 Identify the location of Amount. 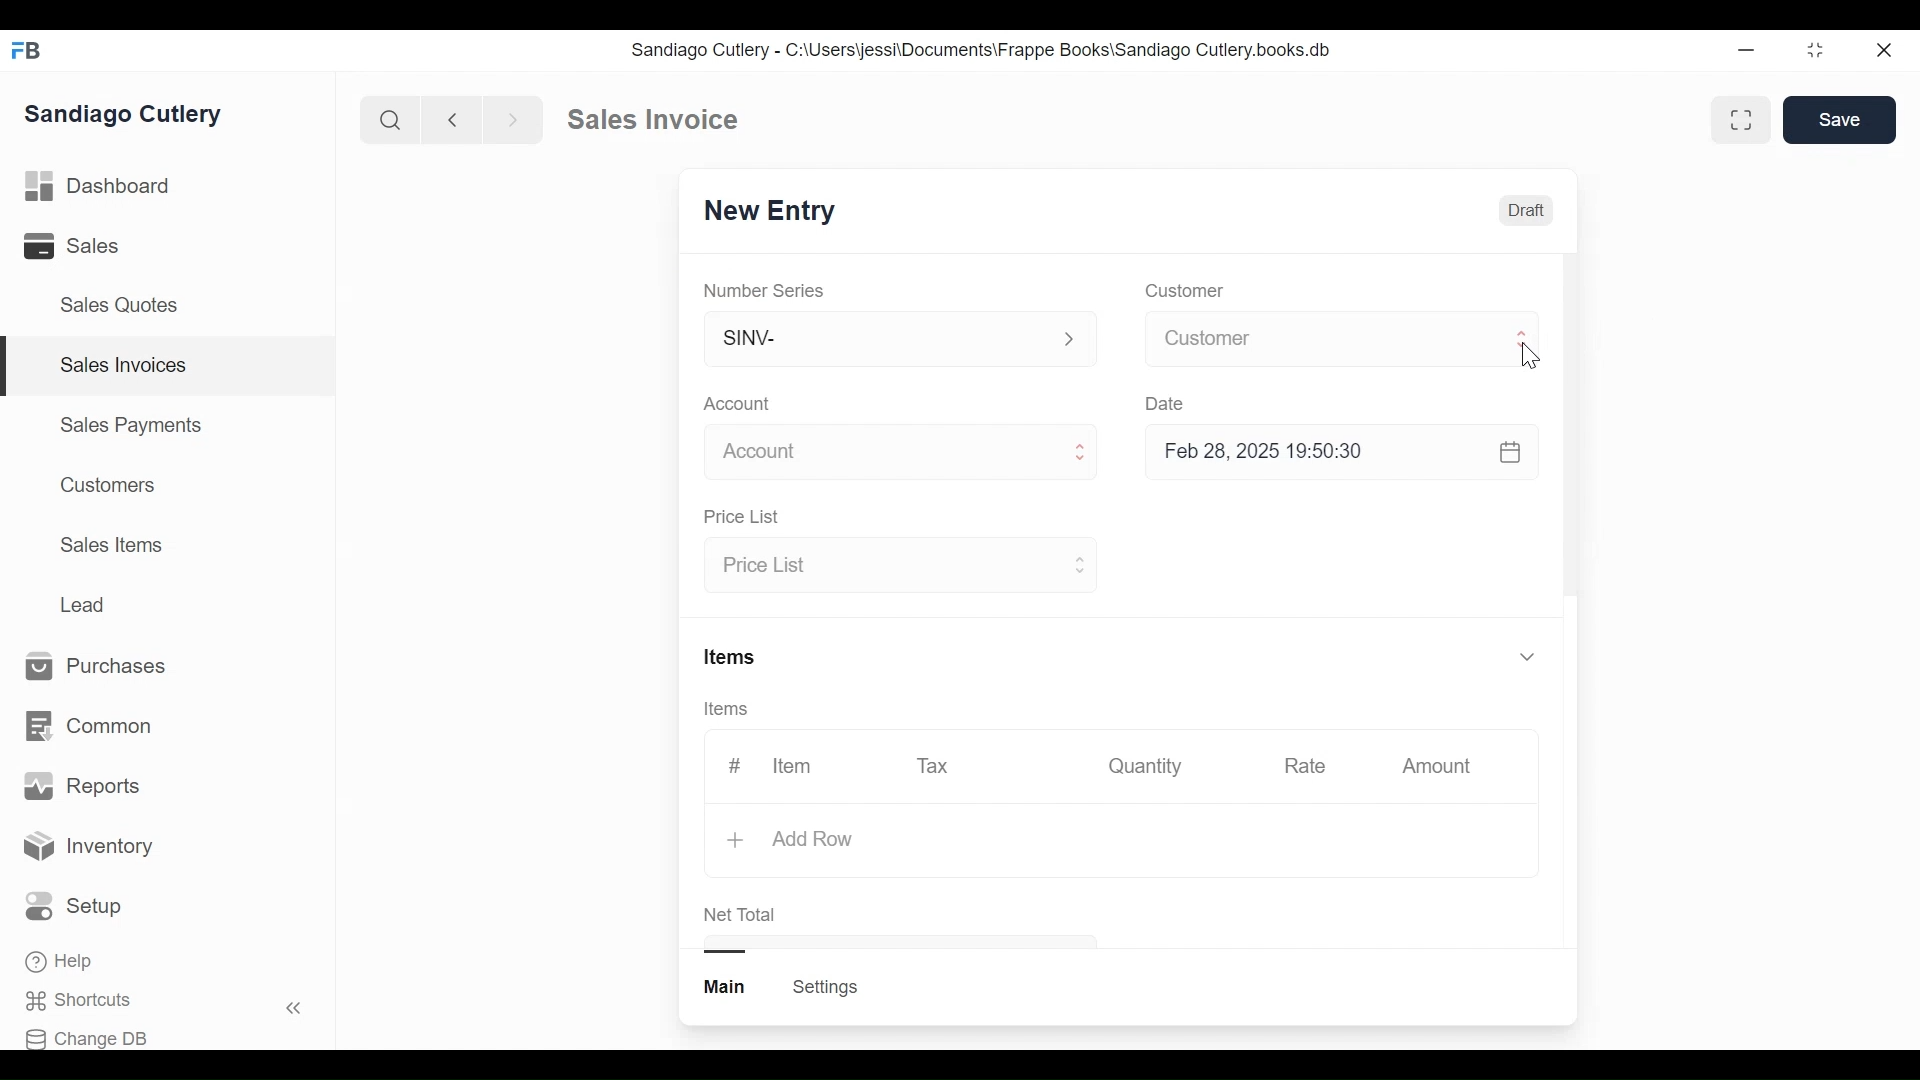
(1437, 766).